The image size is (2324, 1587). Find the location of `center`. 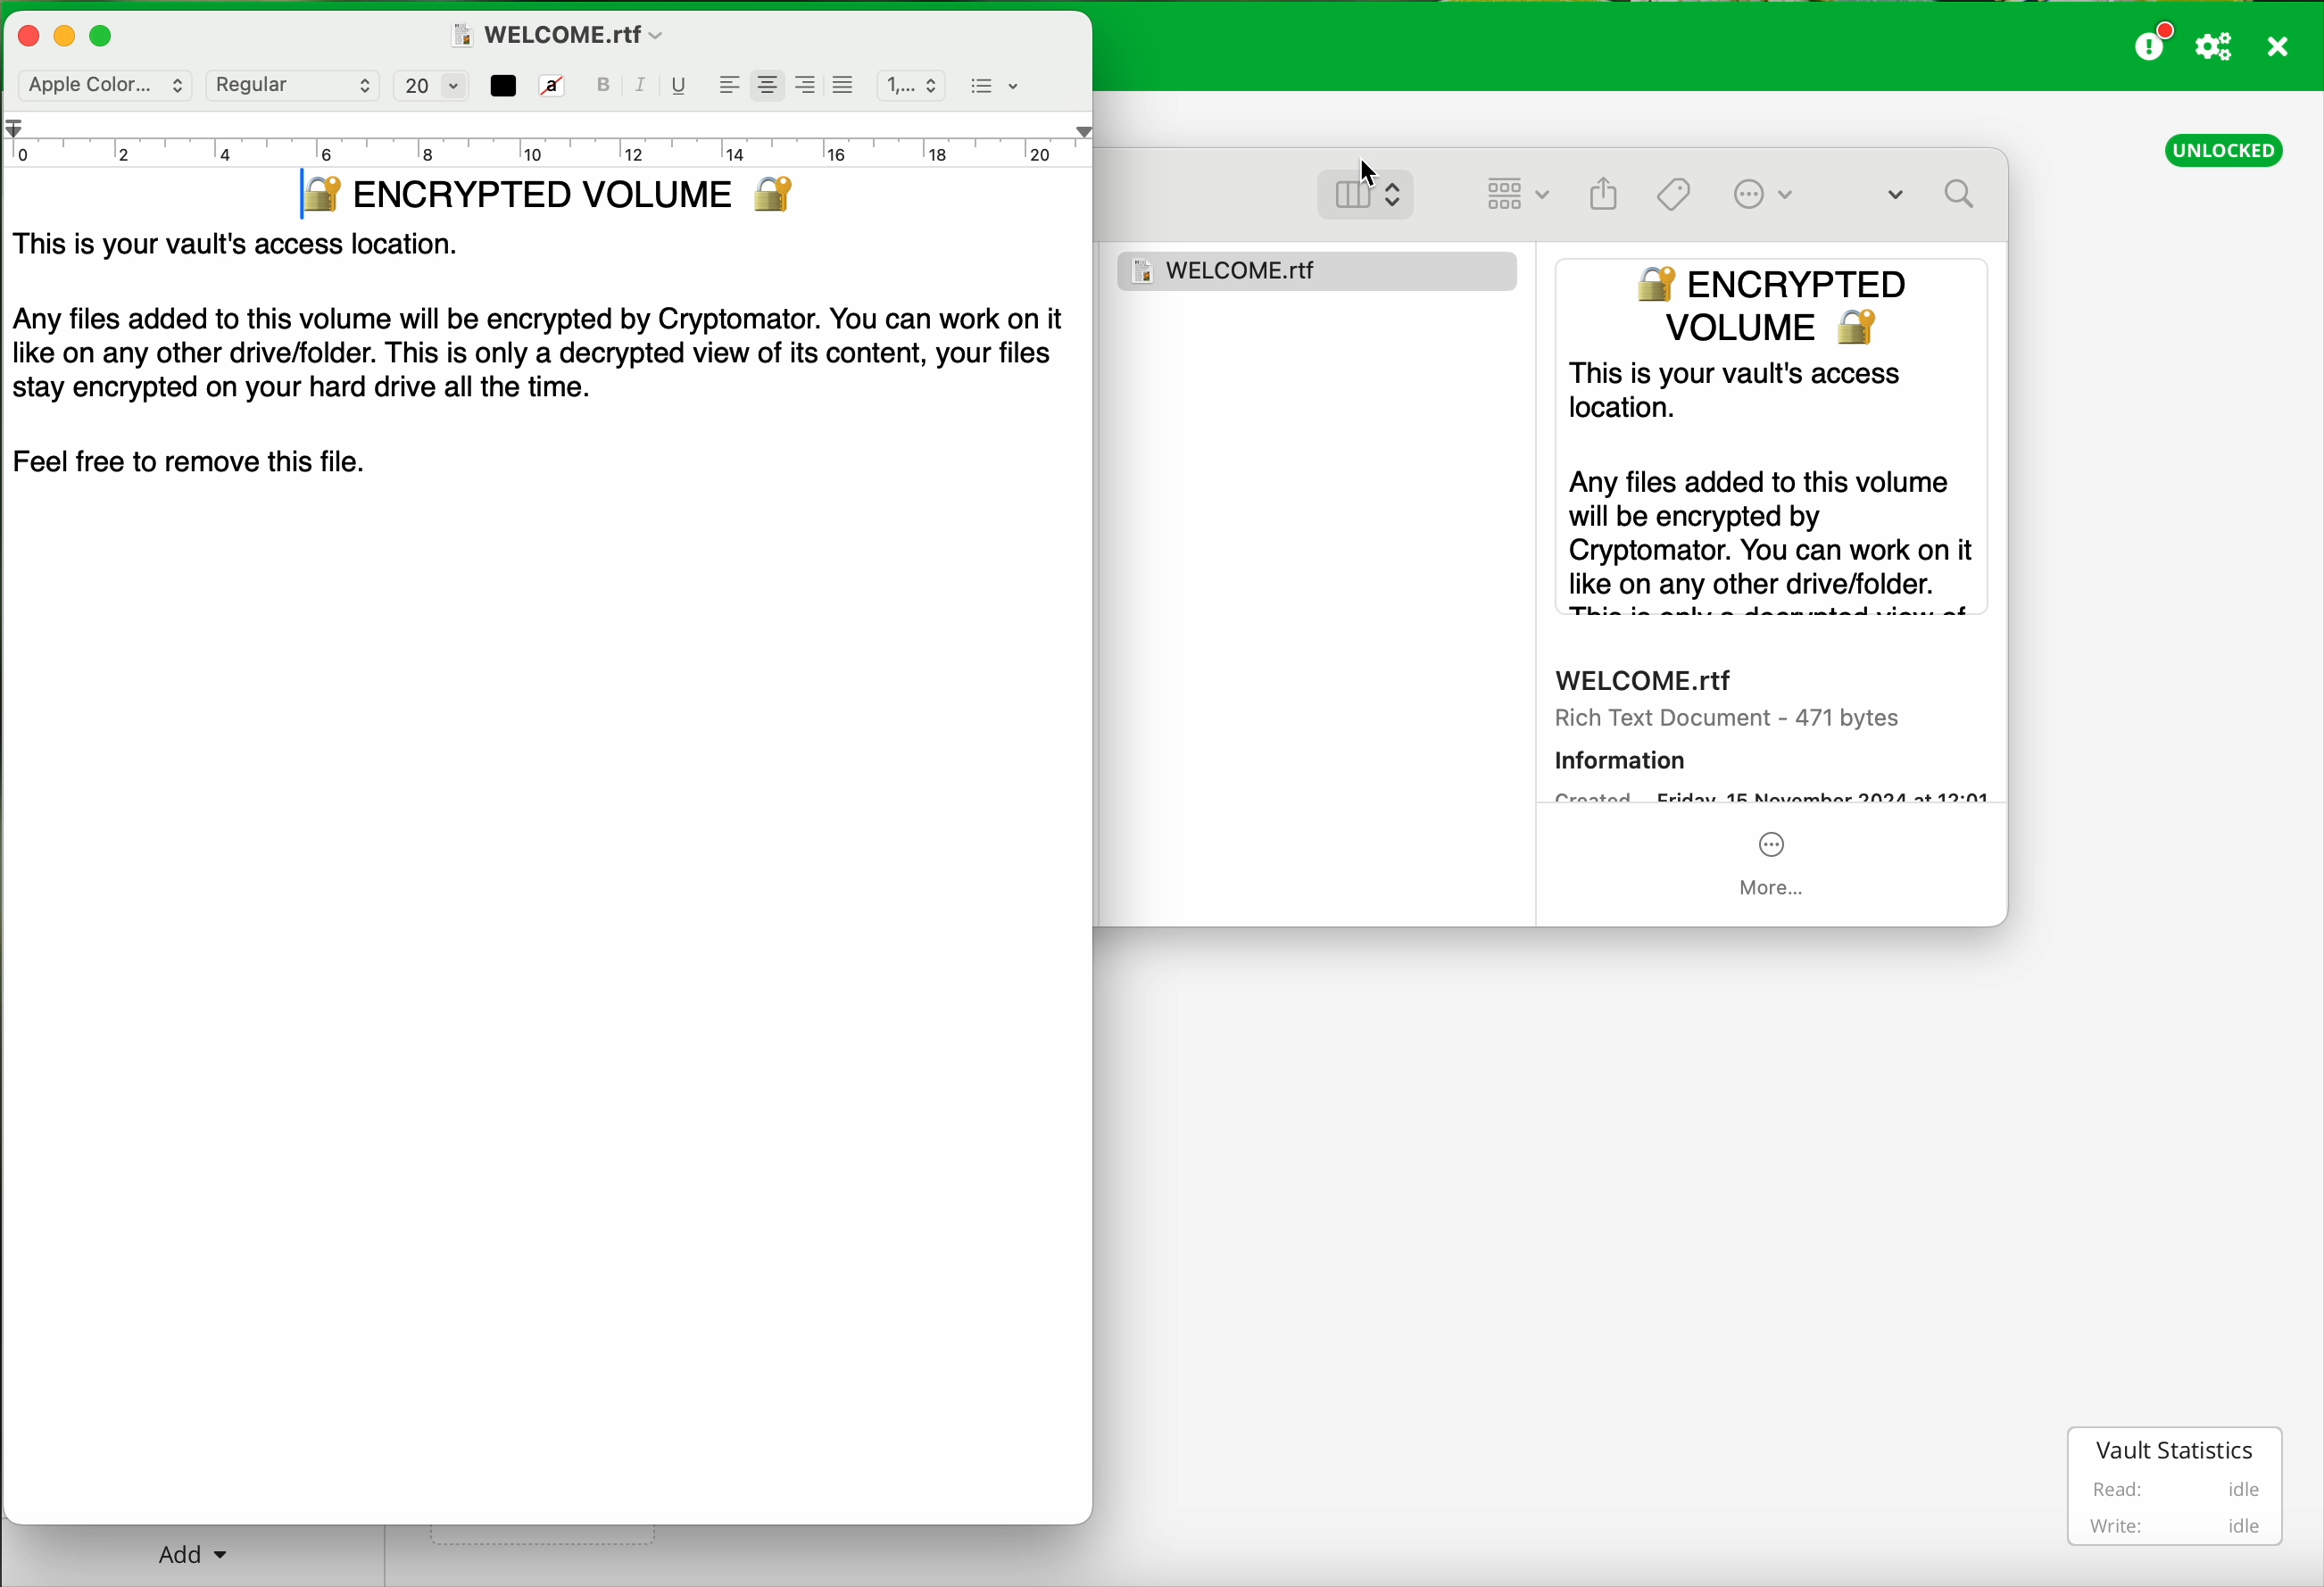

center is located at coordinates (764, 78).